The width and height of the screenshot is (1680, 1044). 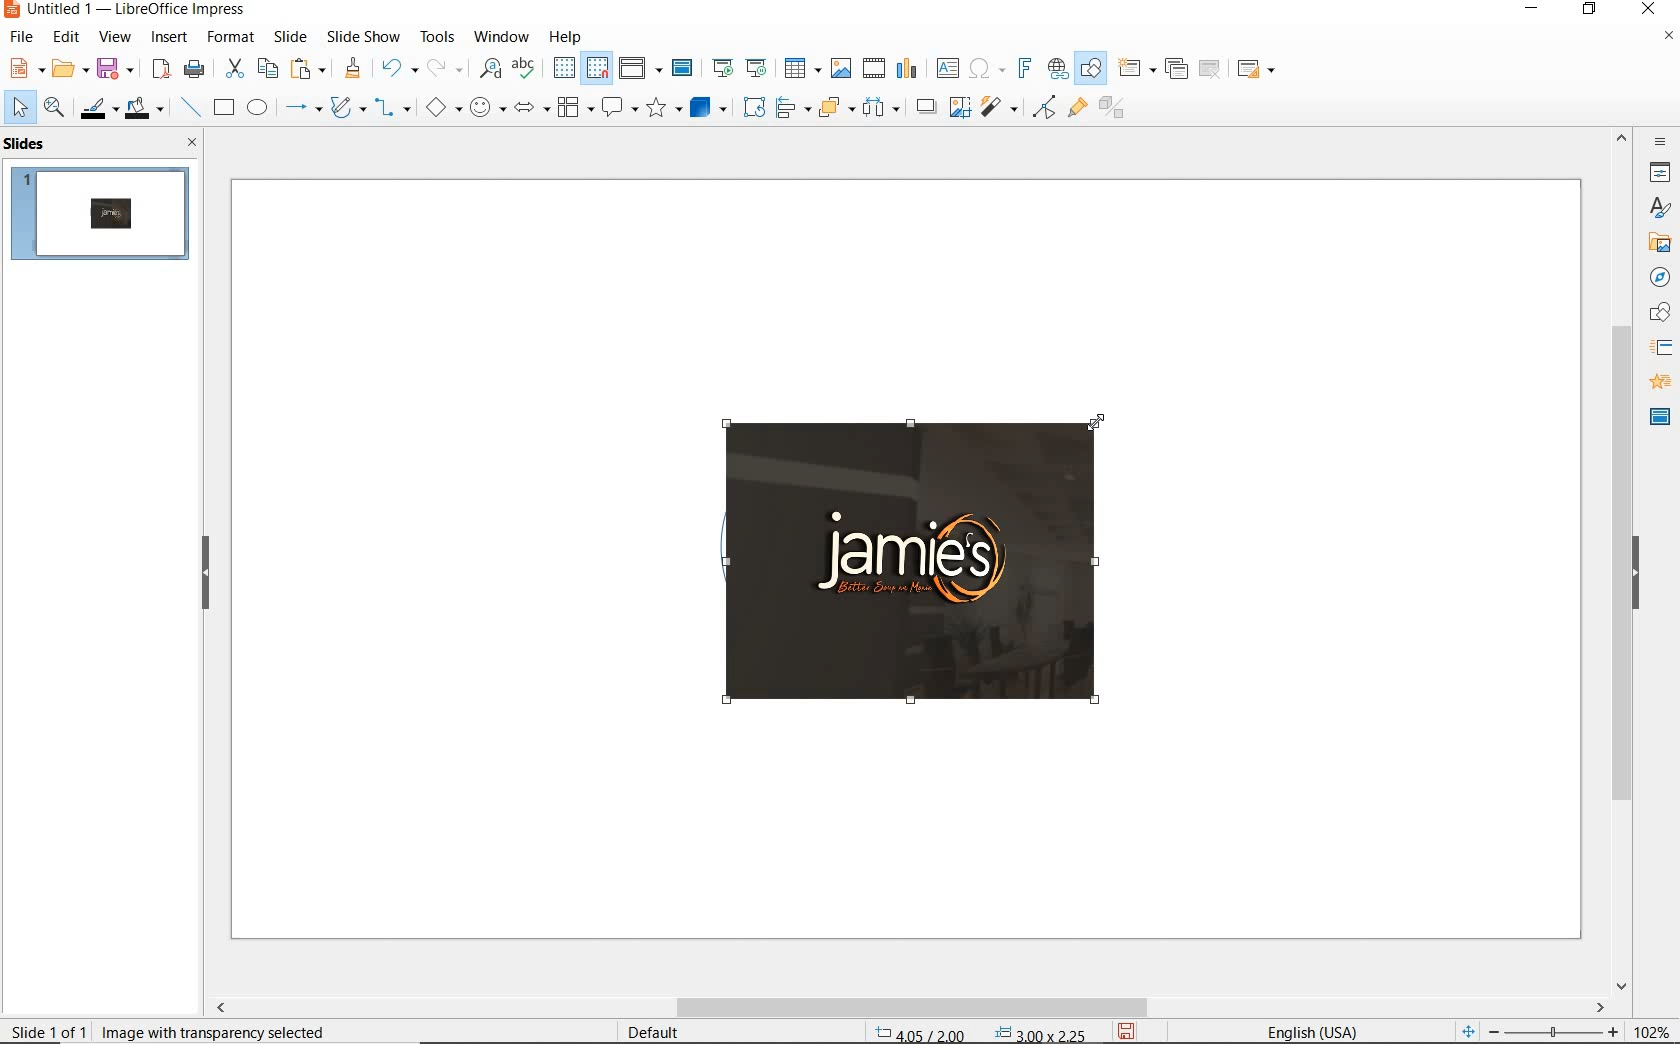 What do you see at coordinates (501, 35) in the screenshot?
I see `window` at bounding box center [501, 35].